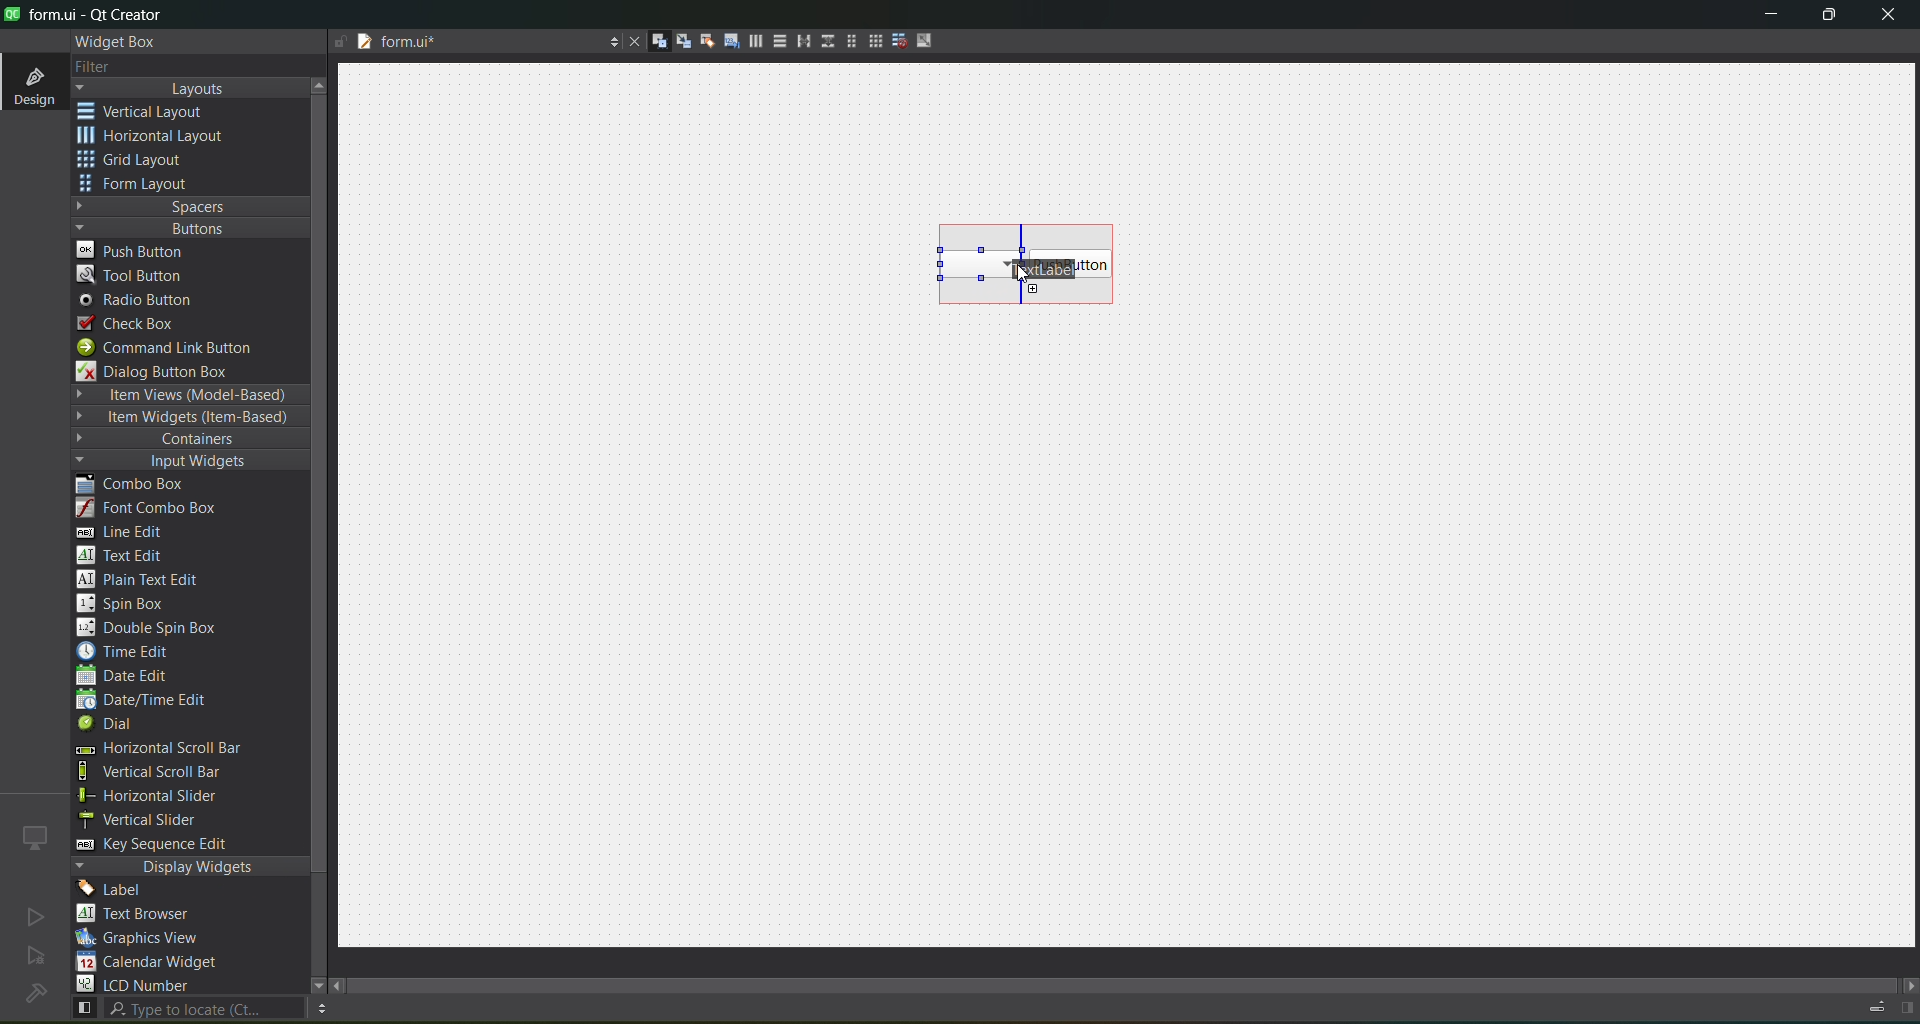  Describe the element at coordinates (146, 581) in the screenshot. I see `plain text edit` at that location.